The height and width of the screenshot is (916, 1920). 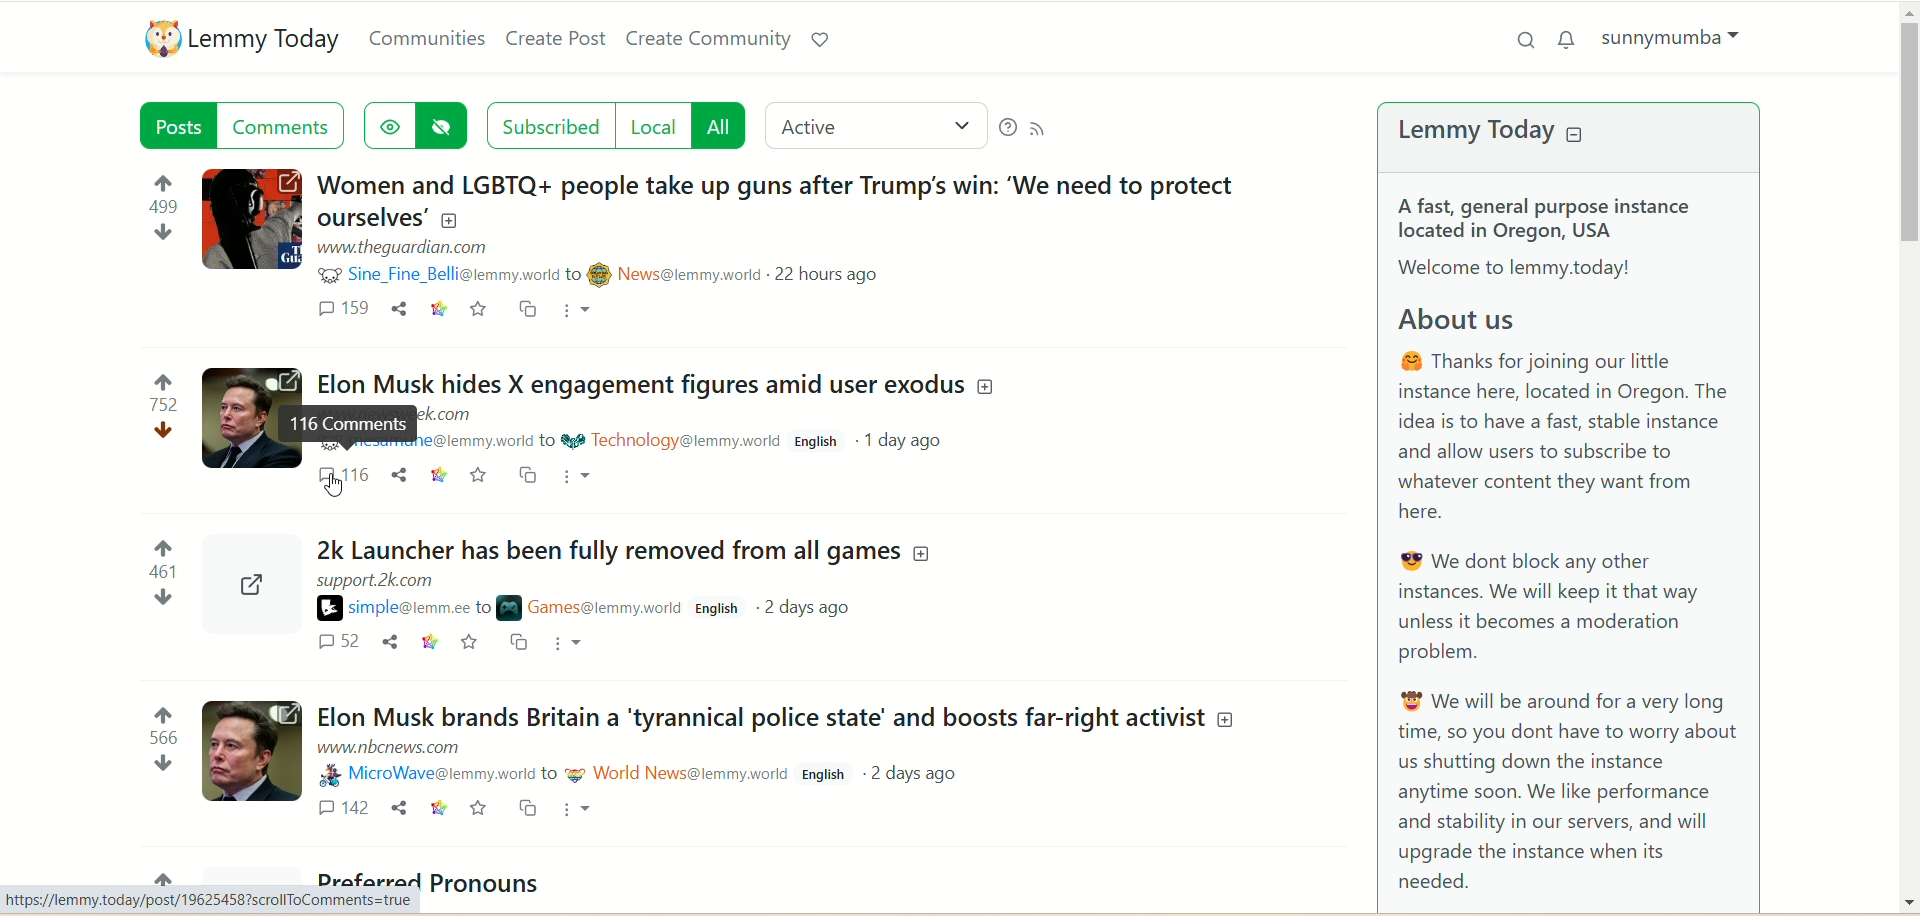 What do you see at coordinates (449, 220) in the screenshot?
I see `Add ` at bounding box center [449, 220].